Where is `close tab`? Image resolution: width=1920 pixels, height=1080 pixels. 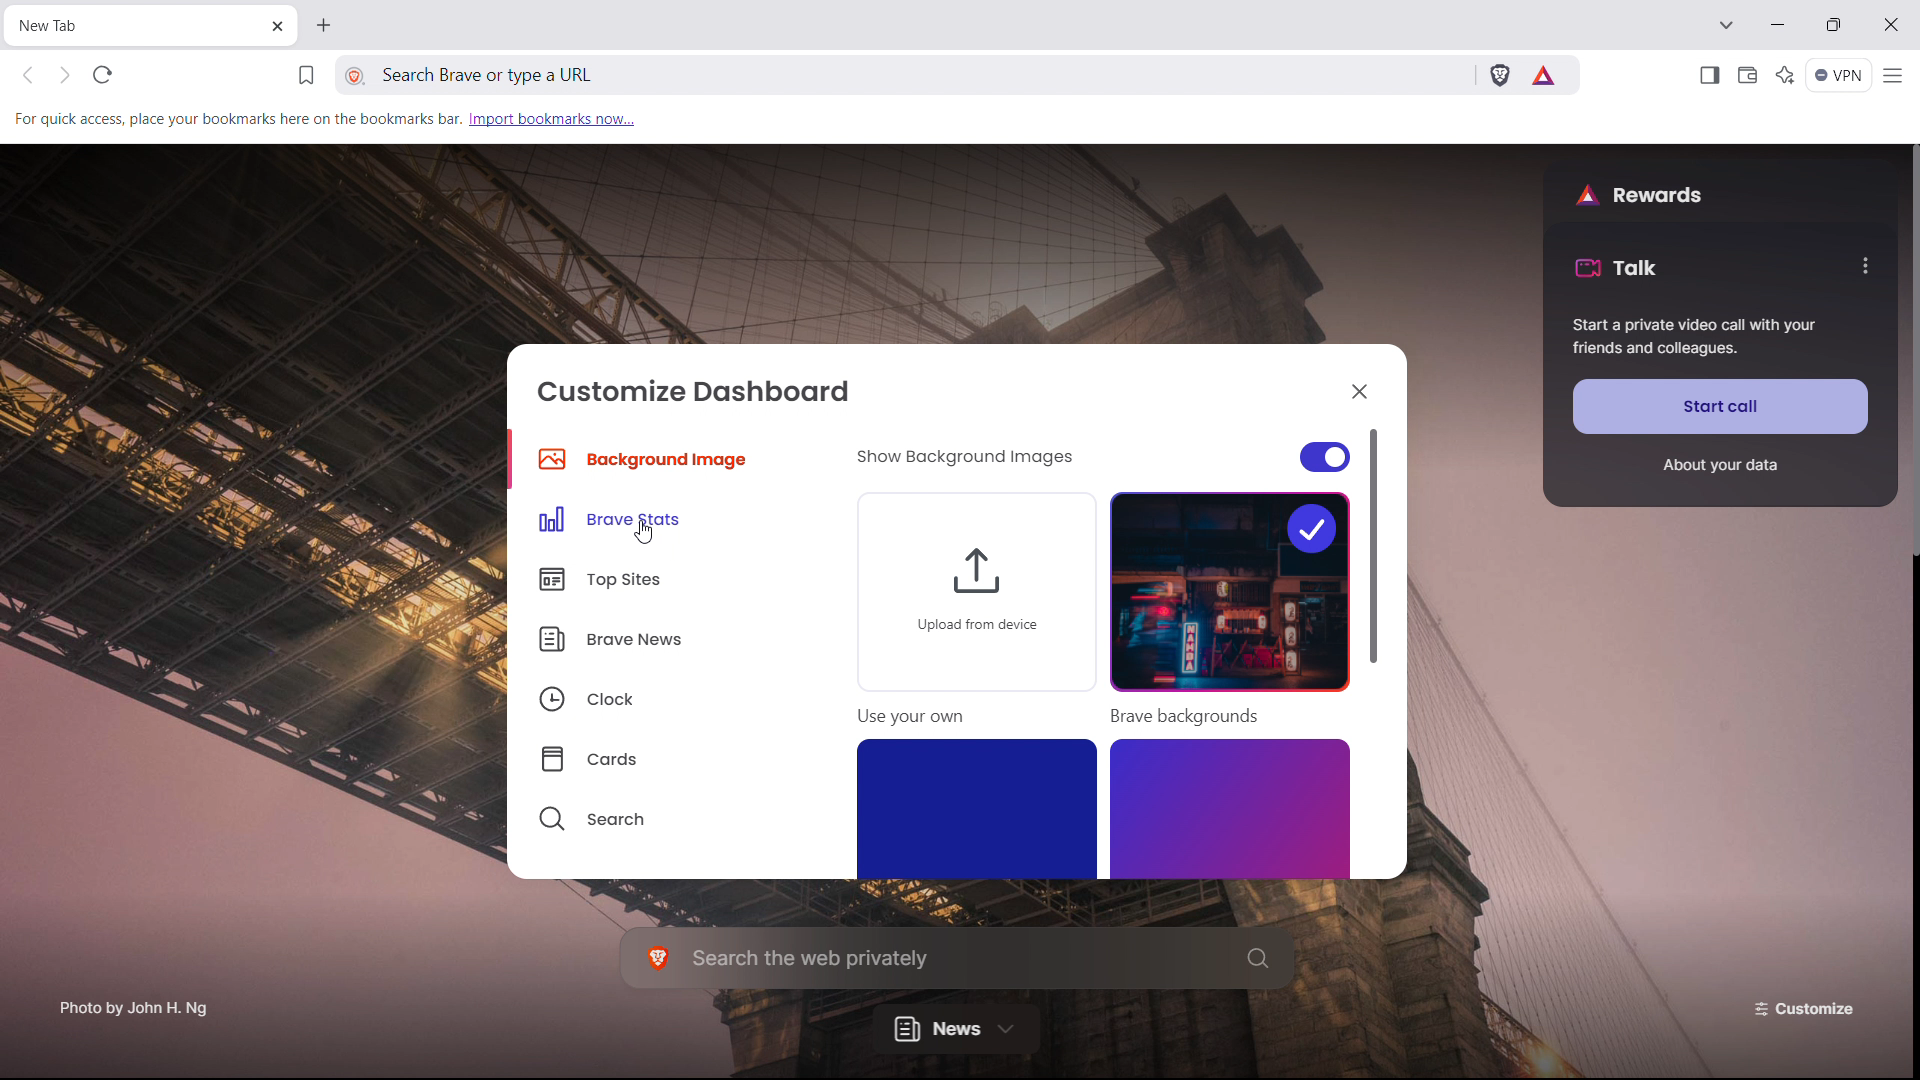
close tab is located at coordinates (275, 28).